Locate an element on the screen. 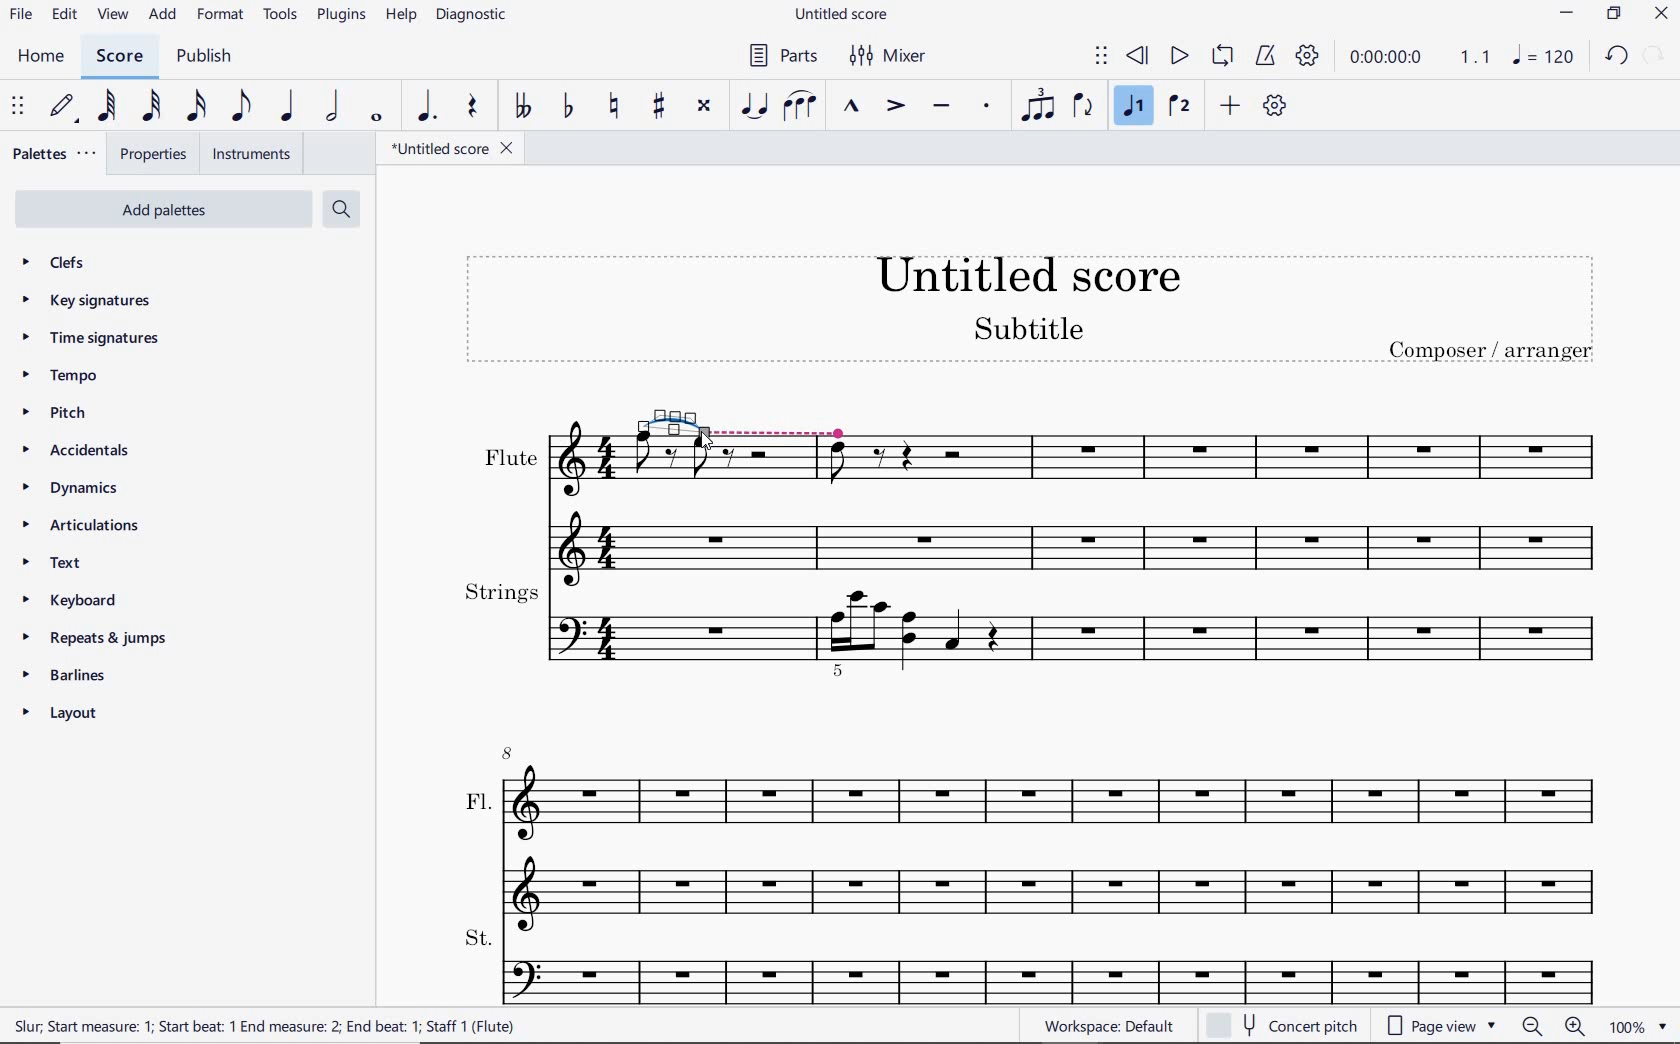  SELECT TO MOVE is located at coordinates (16, 104).